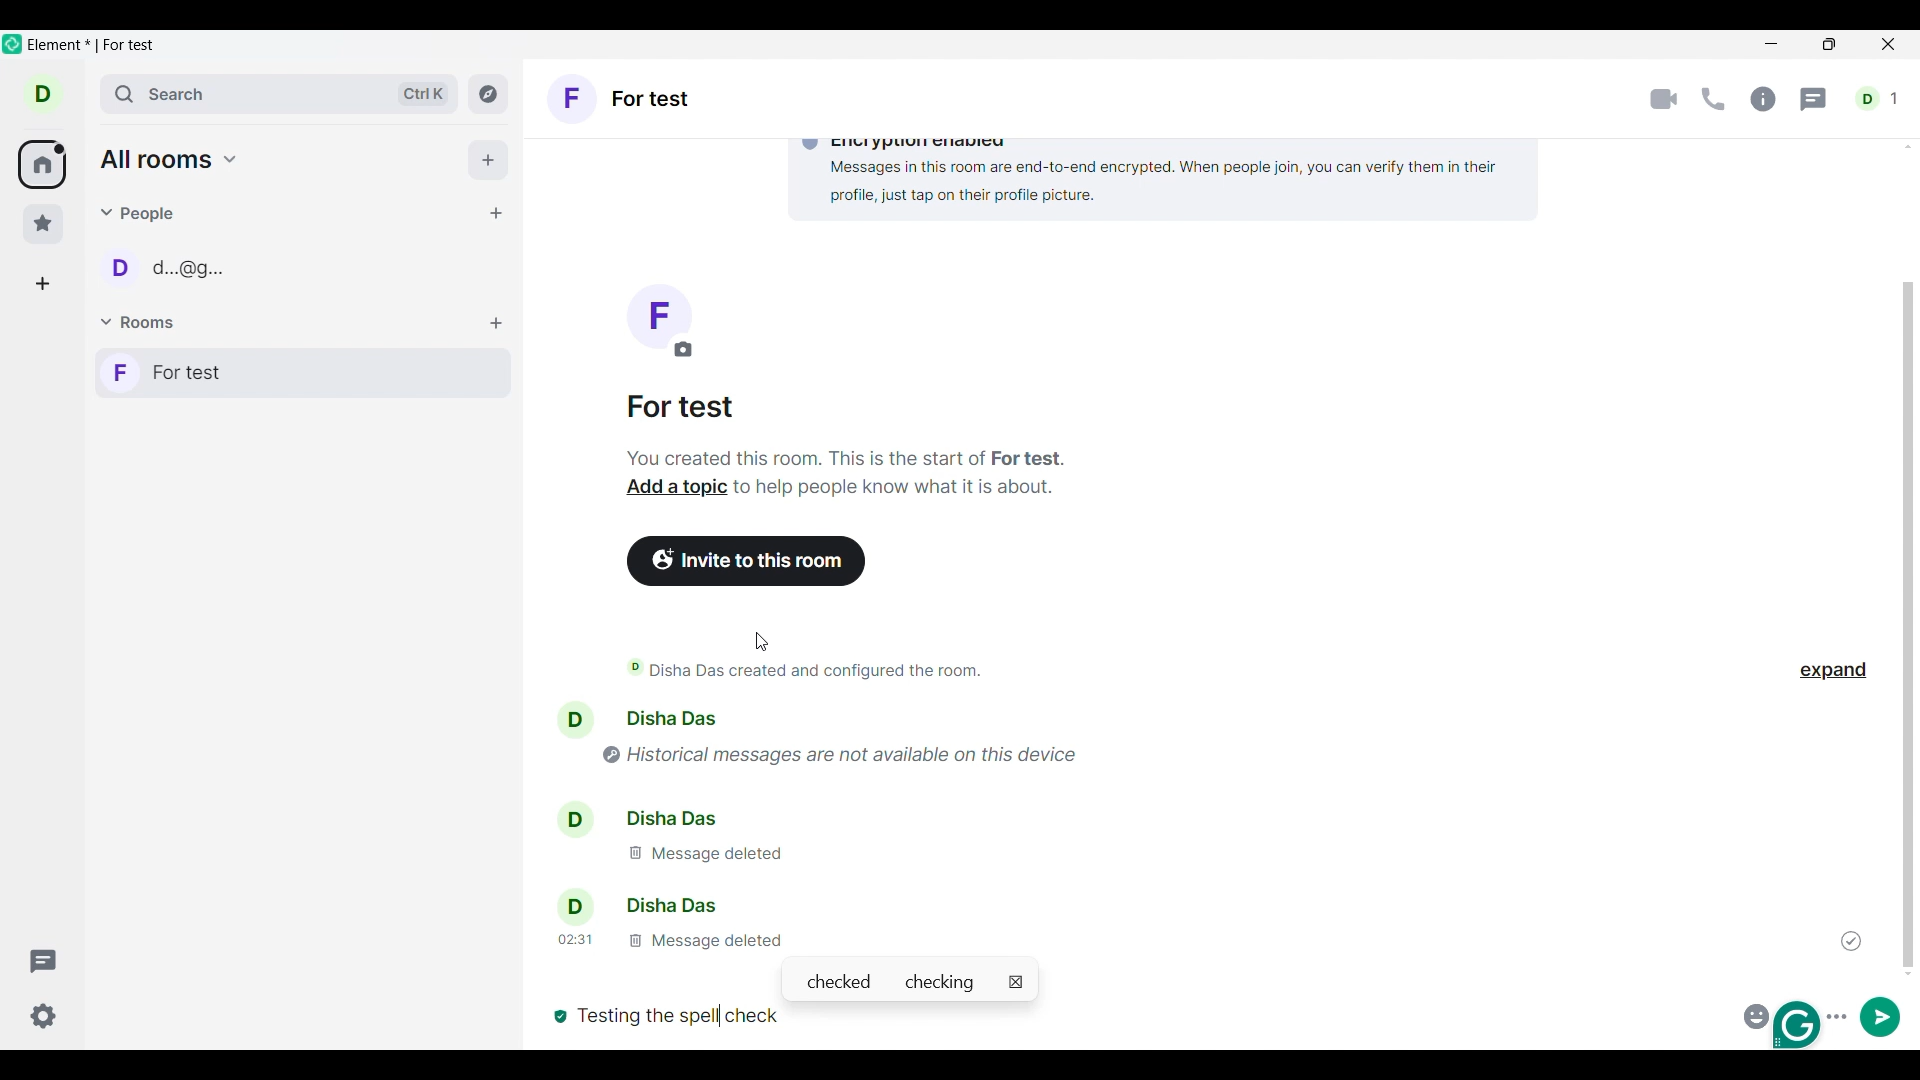 The height and width of the screenshot is (1080, 1920). I want to click on Create a space, so click(42, 284).